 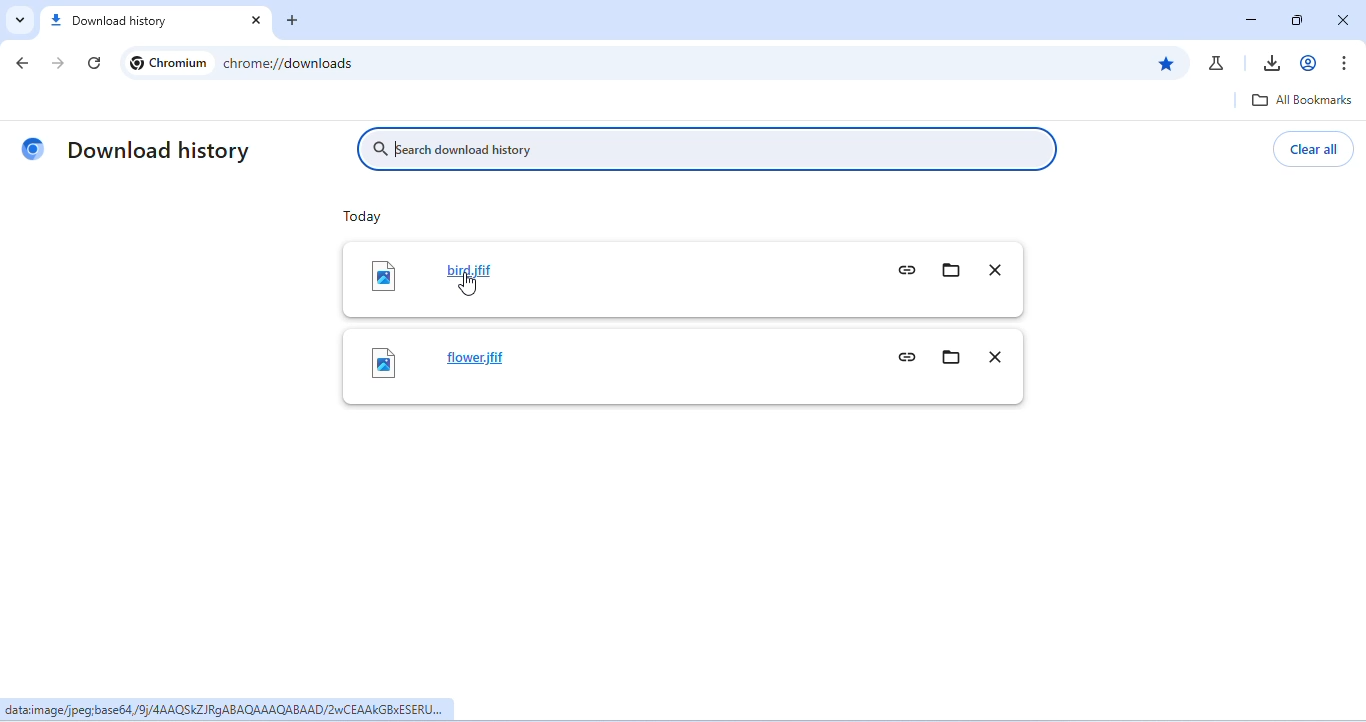 What do you see at coordinates (951, 357) in the screenshot?
I see `show in folder` at bounding box center [951, 357].